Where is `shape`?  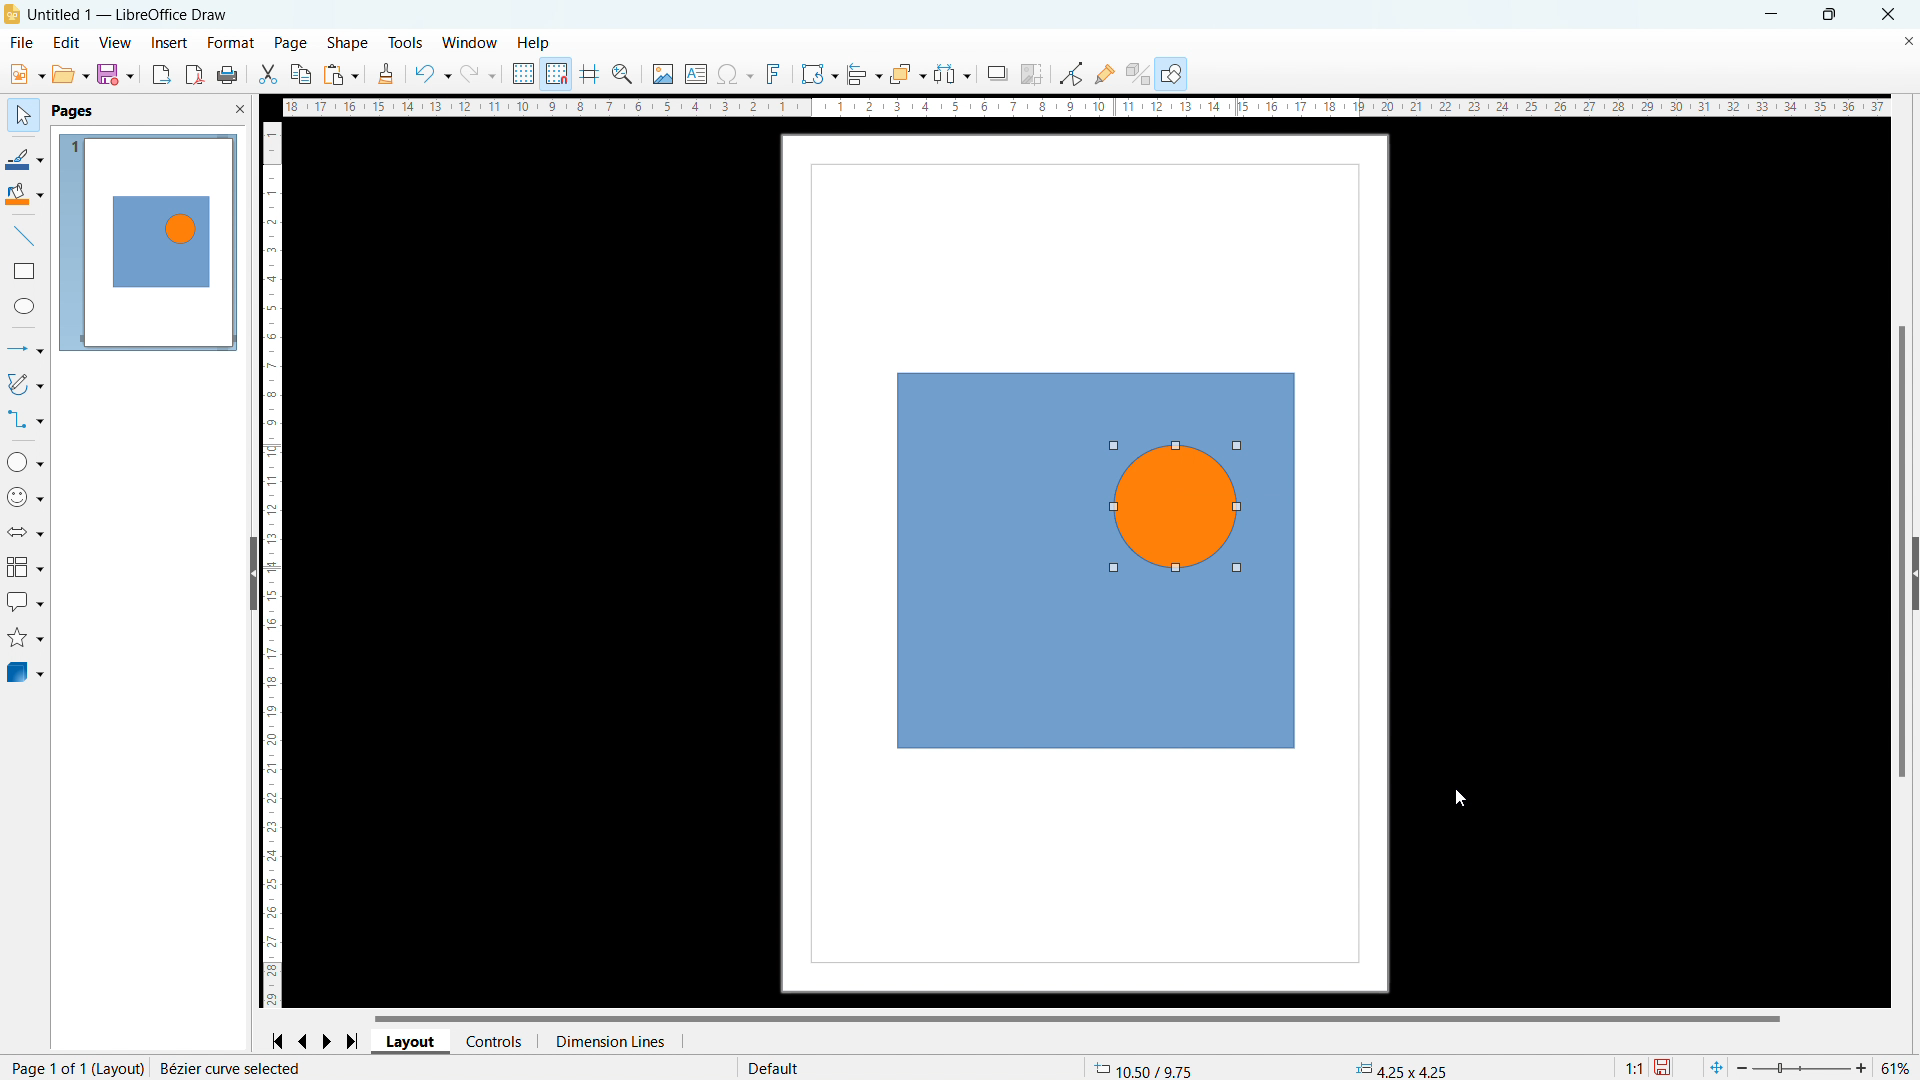
shape is located at coordinates (348, 44).